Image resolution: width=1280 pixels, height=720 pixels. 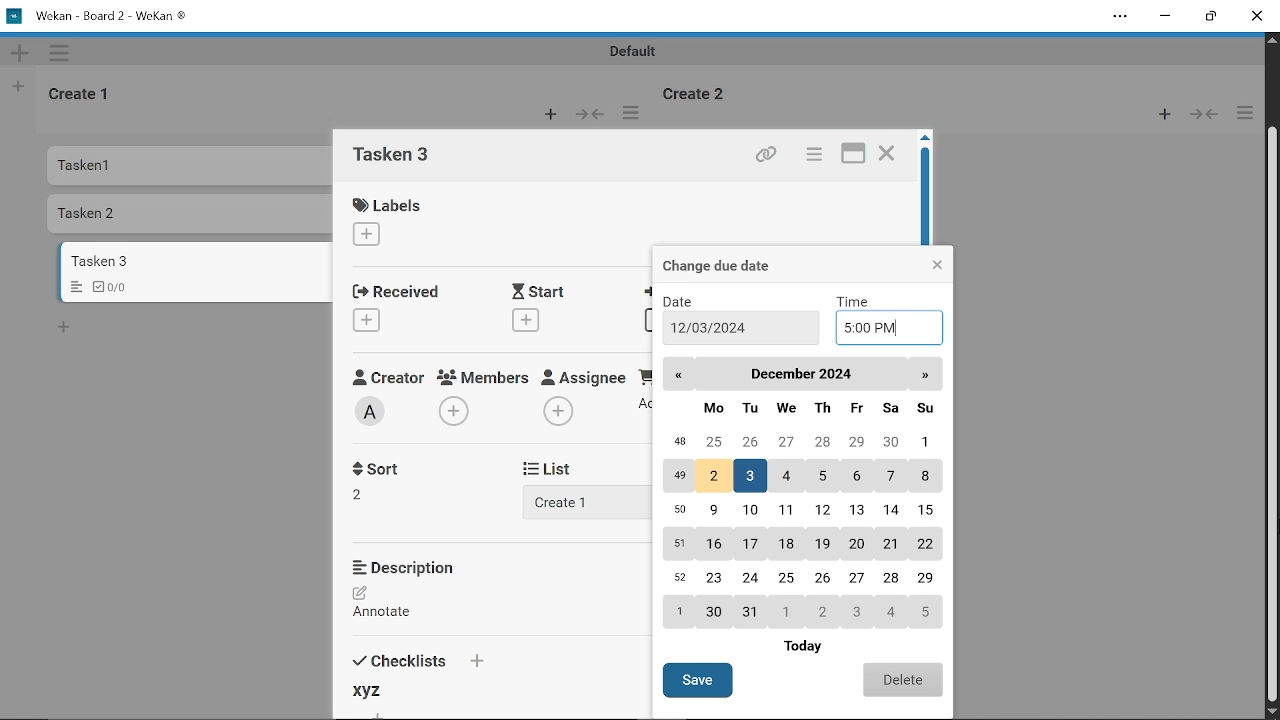 What do you see at coordinates (413, 567) in the screenshot?
I see `Description` at bounding box center [413, 567].